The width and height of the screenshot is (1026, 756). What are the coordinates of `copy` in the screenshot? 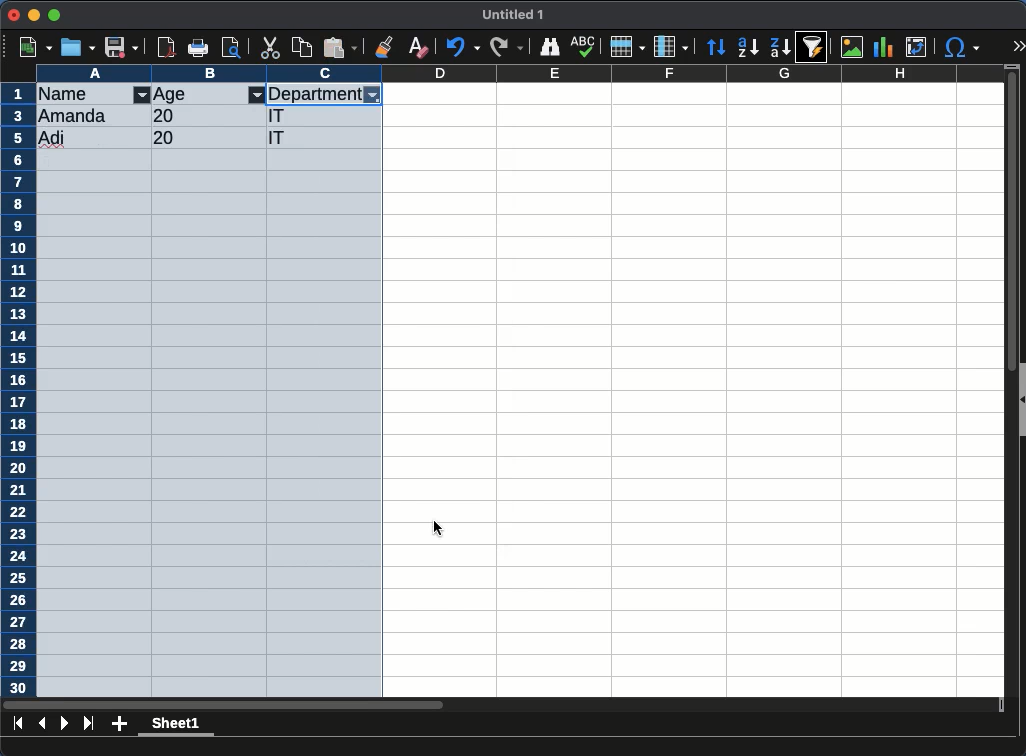 It's located at (303, 47).